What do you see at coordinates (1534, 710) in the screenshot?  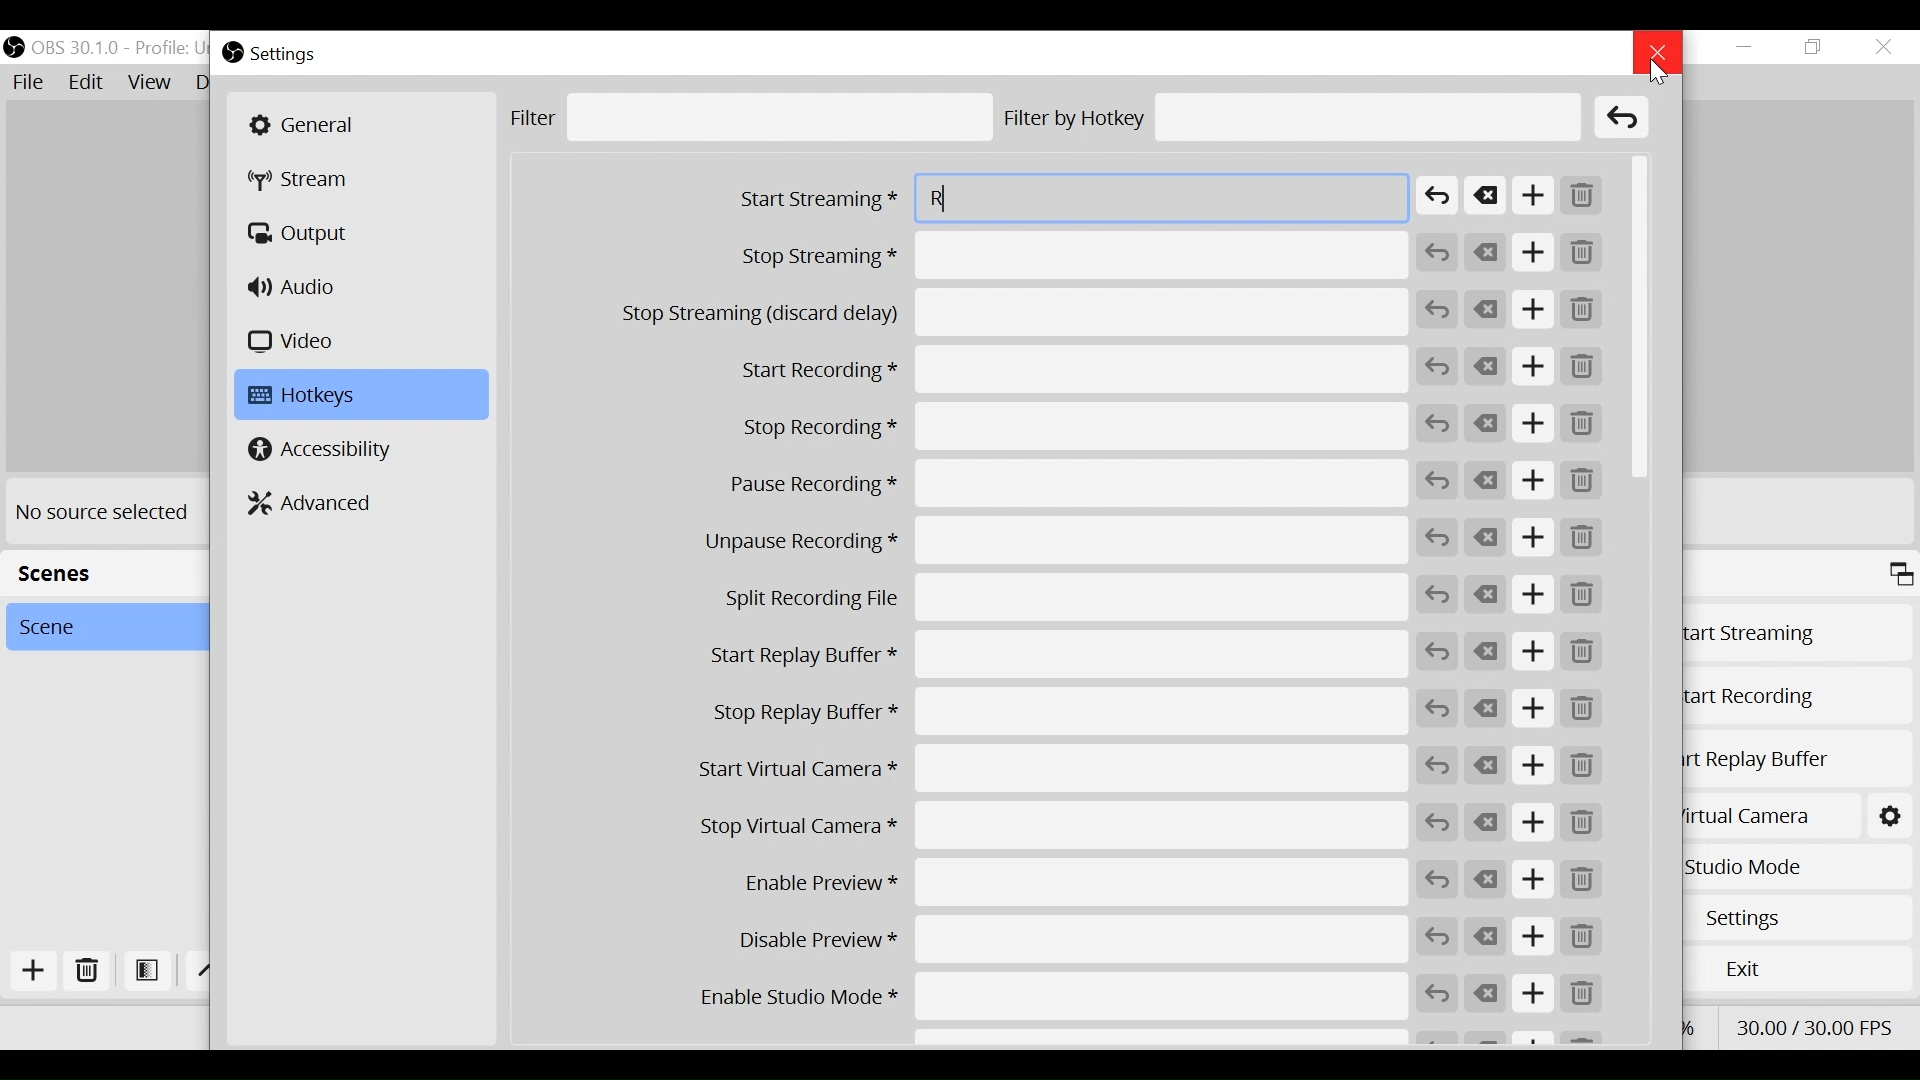 I see `Add` at bounding box center [1534, 710].